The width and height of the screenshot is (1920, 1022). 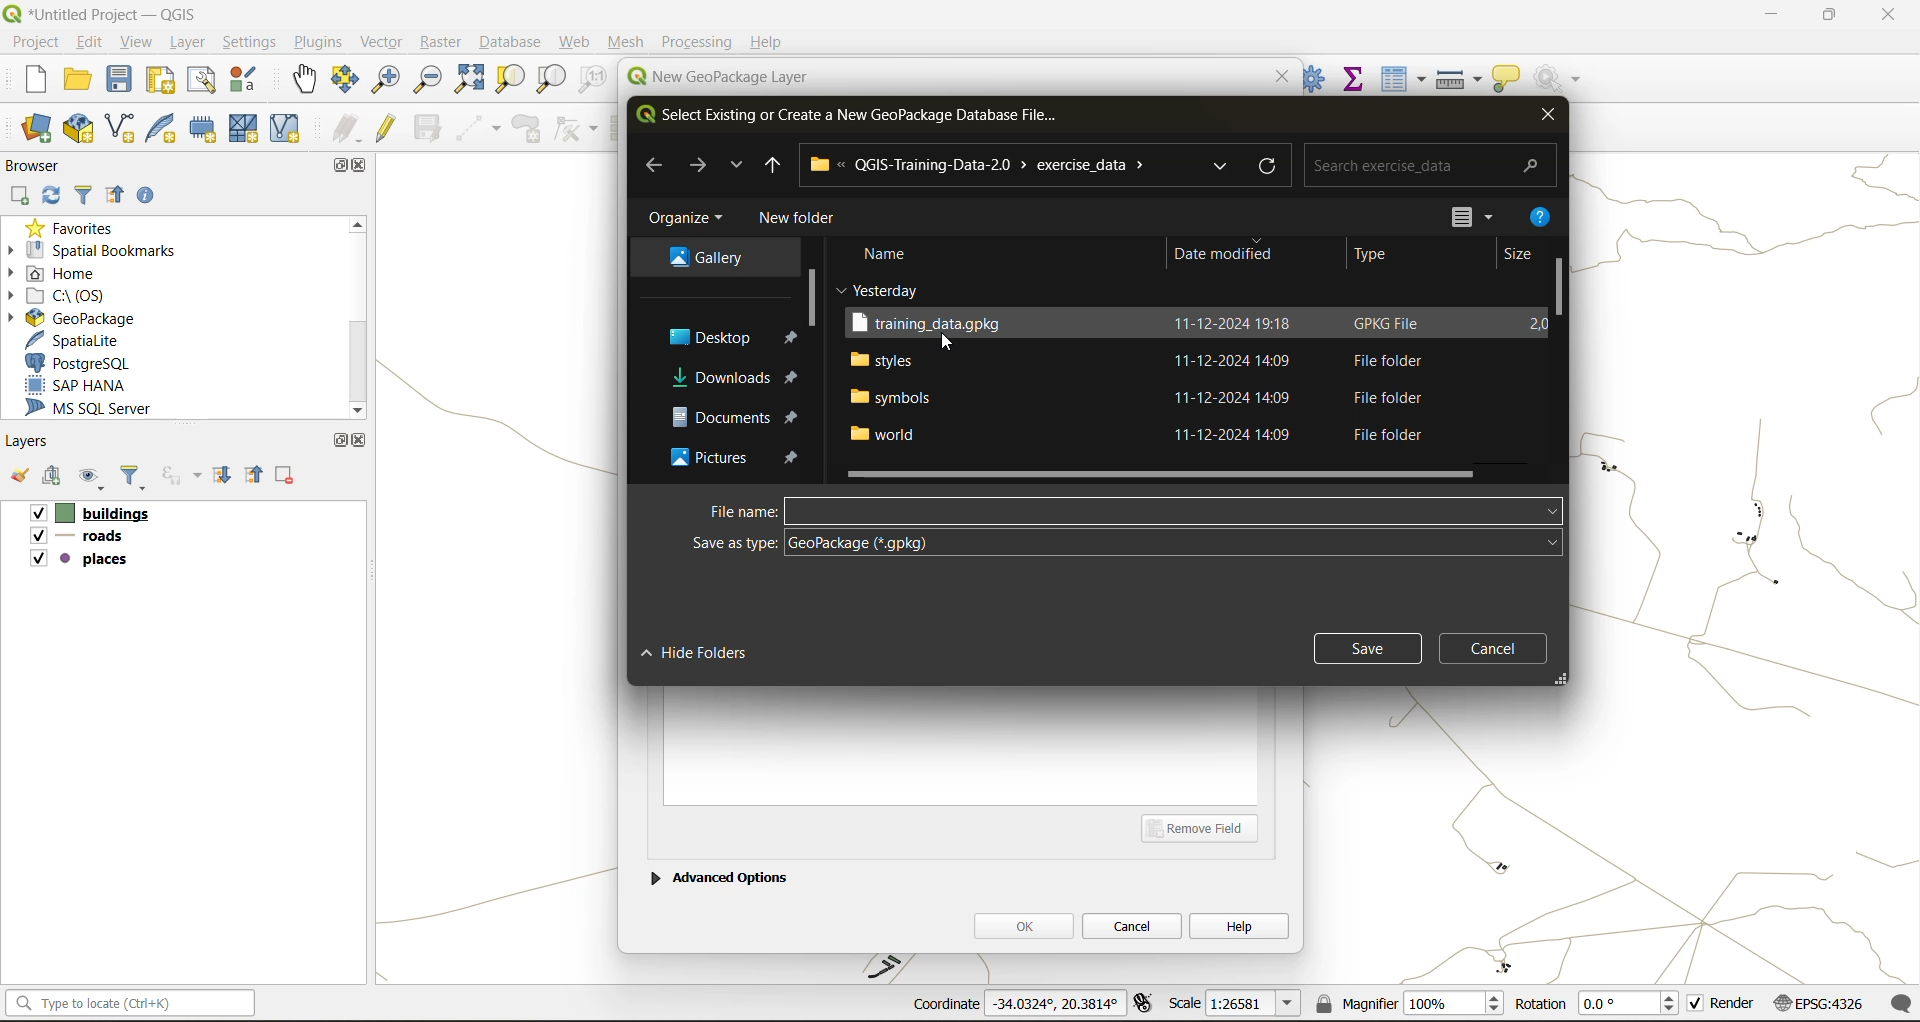 What do you see at coordinates (710, 418) in the screenshot?
I see `Documents` at bounding box center [710, 418].